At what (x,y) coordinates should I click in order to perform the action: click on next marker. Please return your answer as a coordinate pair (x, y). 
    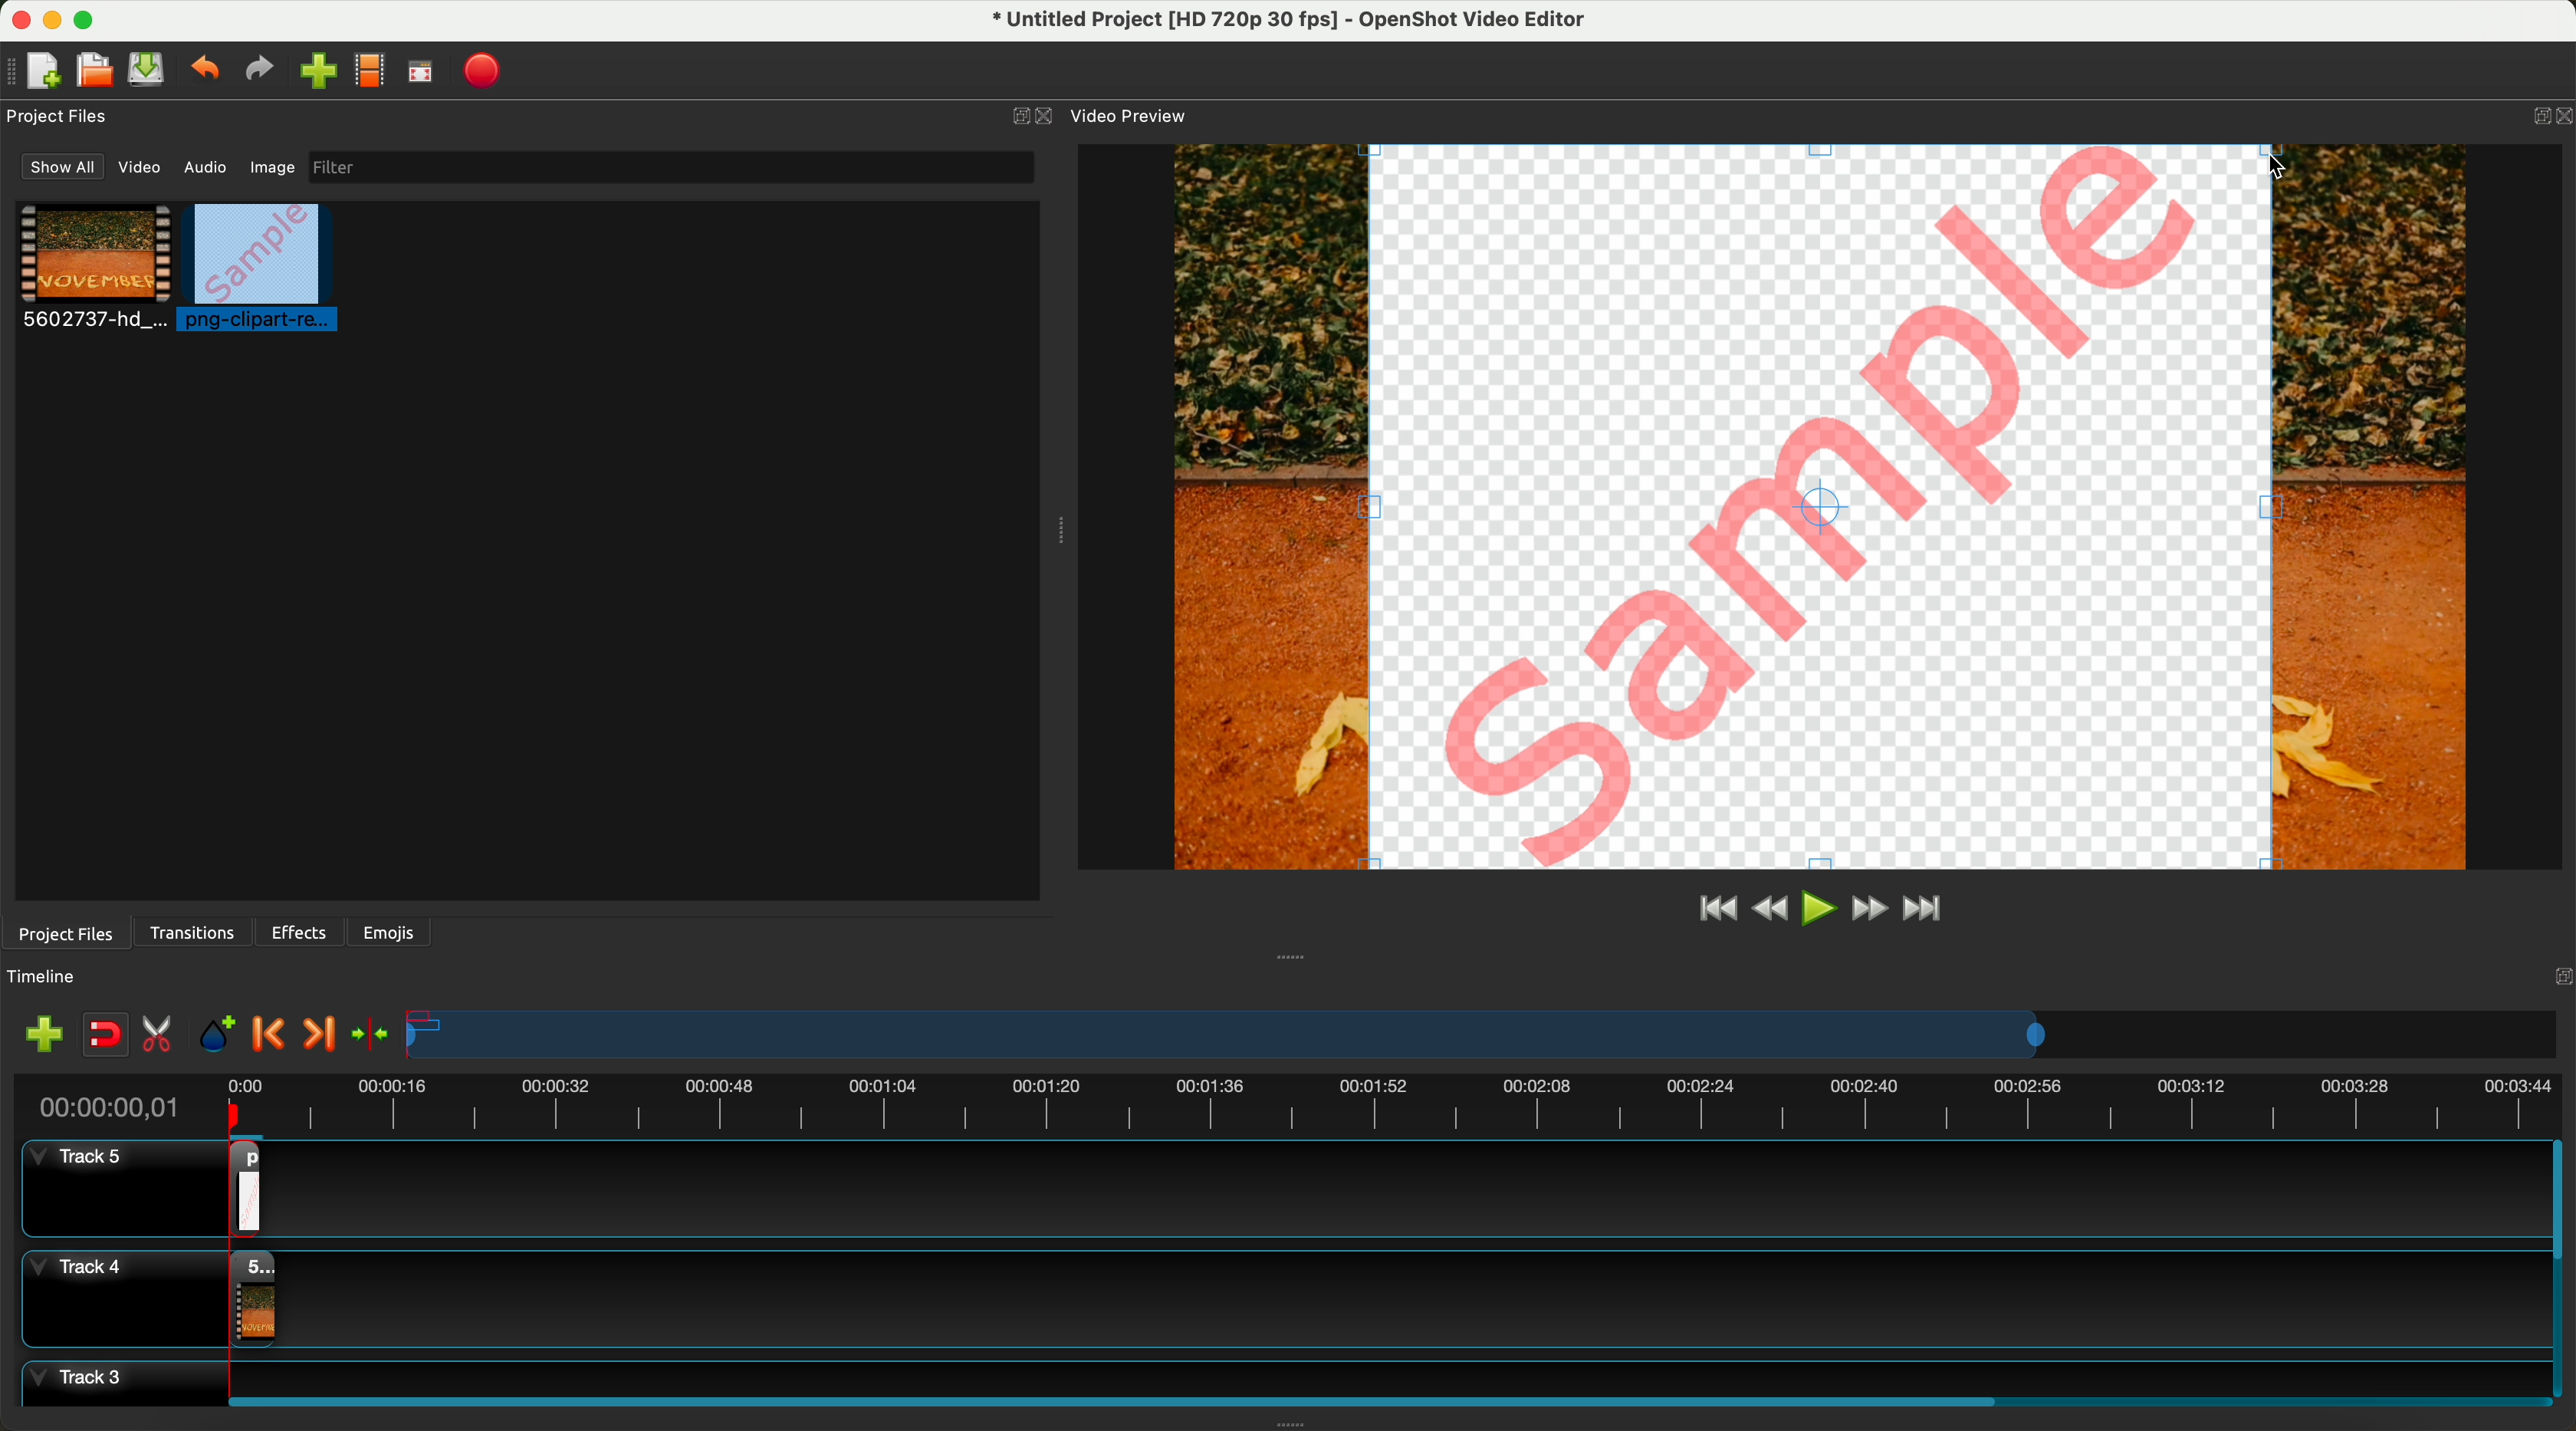
    Looking at the image, I should click on (317, 1035).